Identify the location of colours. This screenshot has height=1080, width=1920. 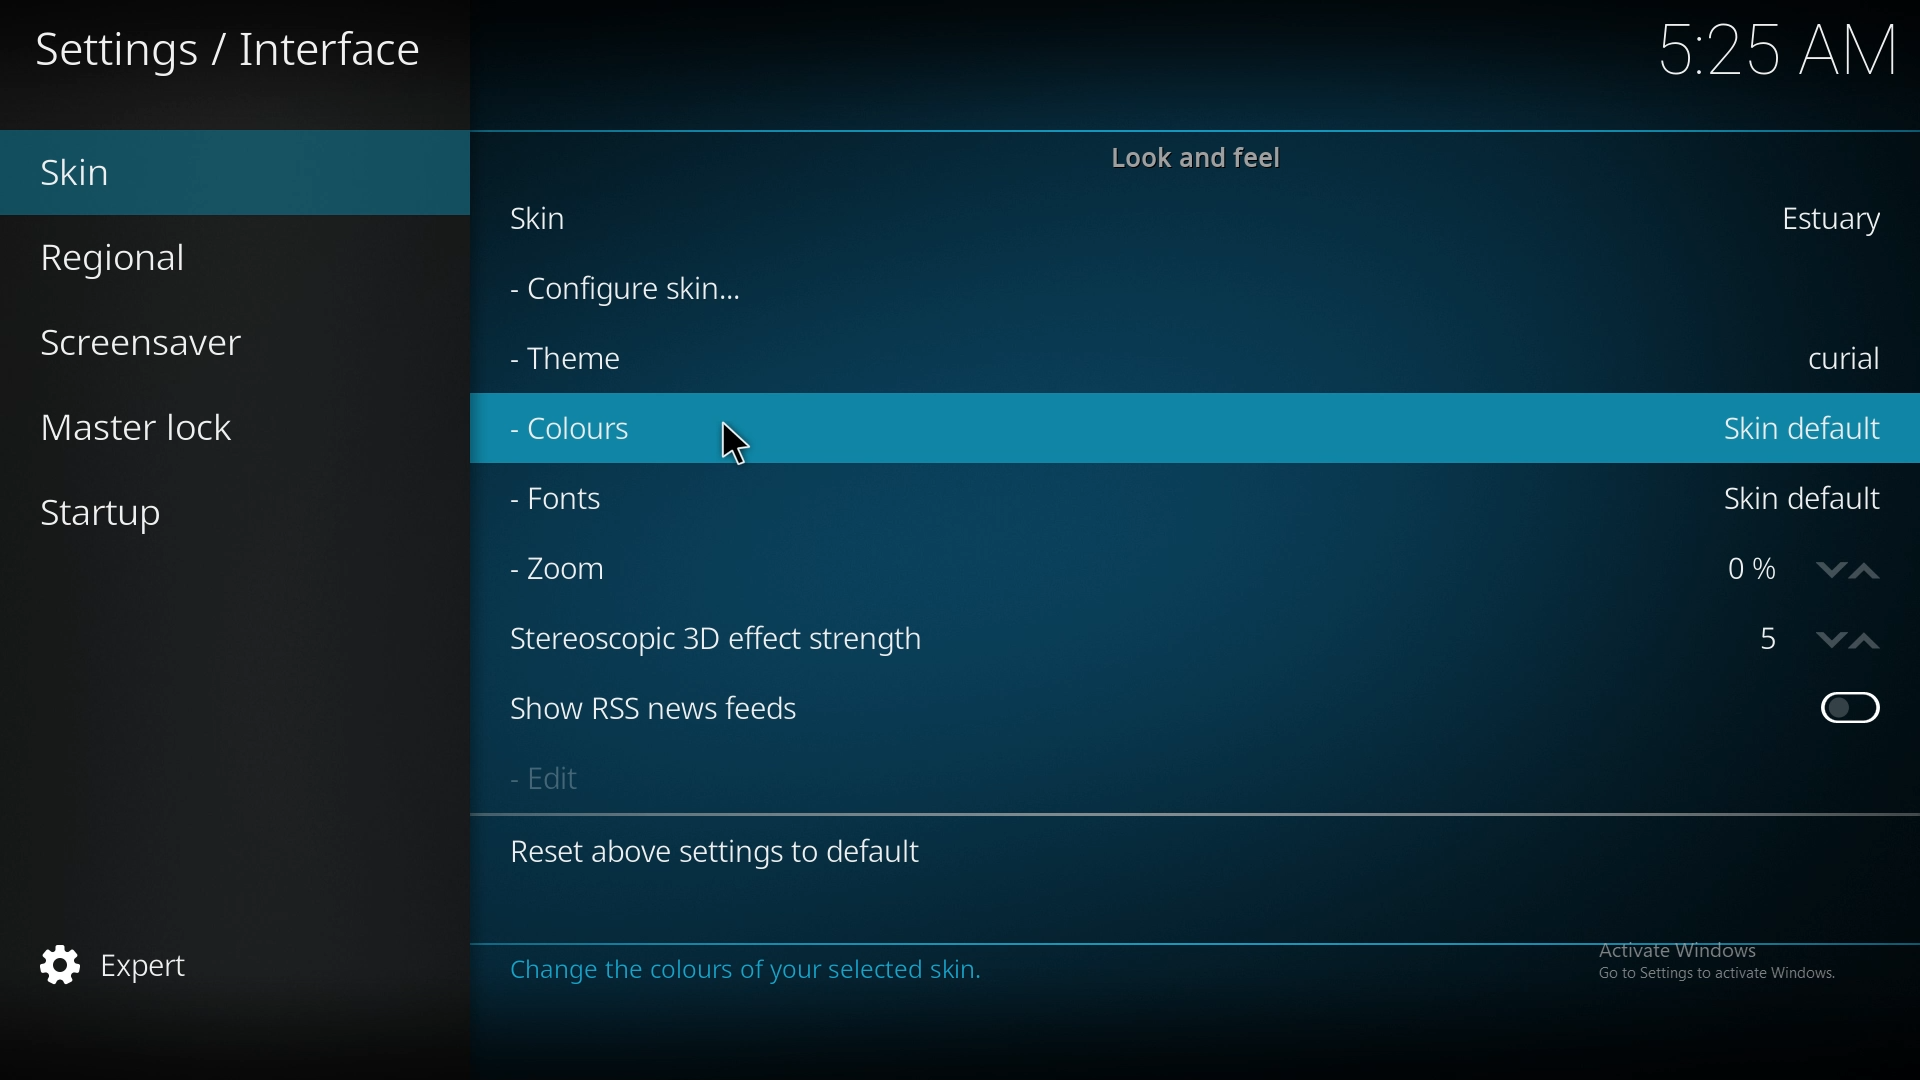
(672, 426).